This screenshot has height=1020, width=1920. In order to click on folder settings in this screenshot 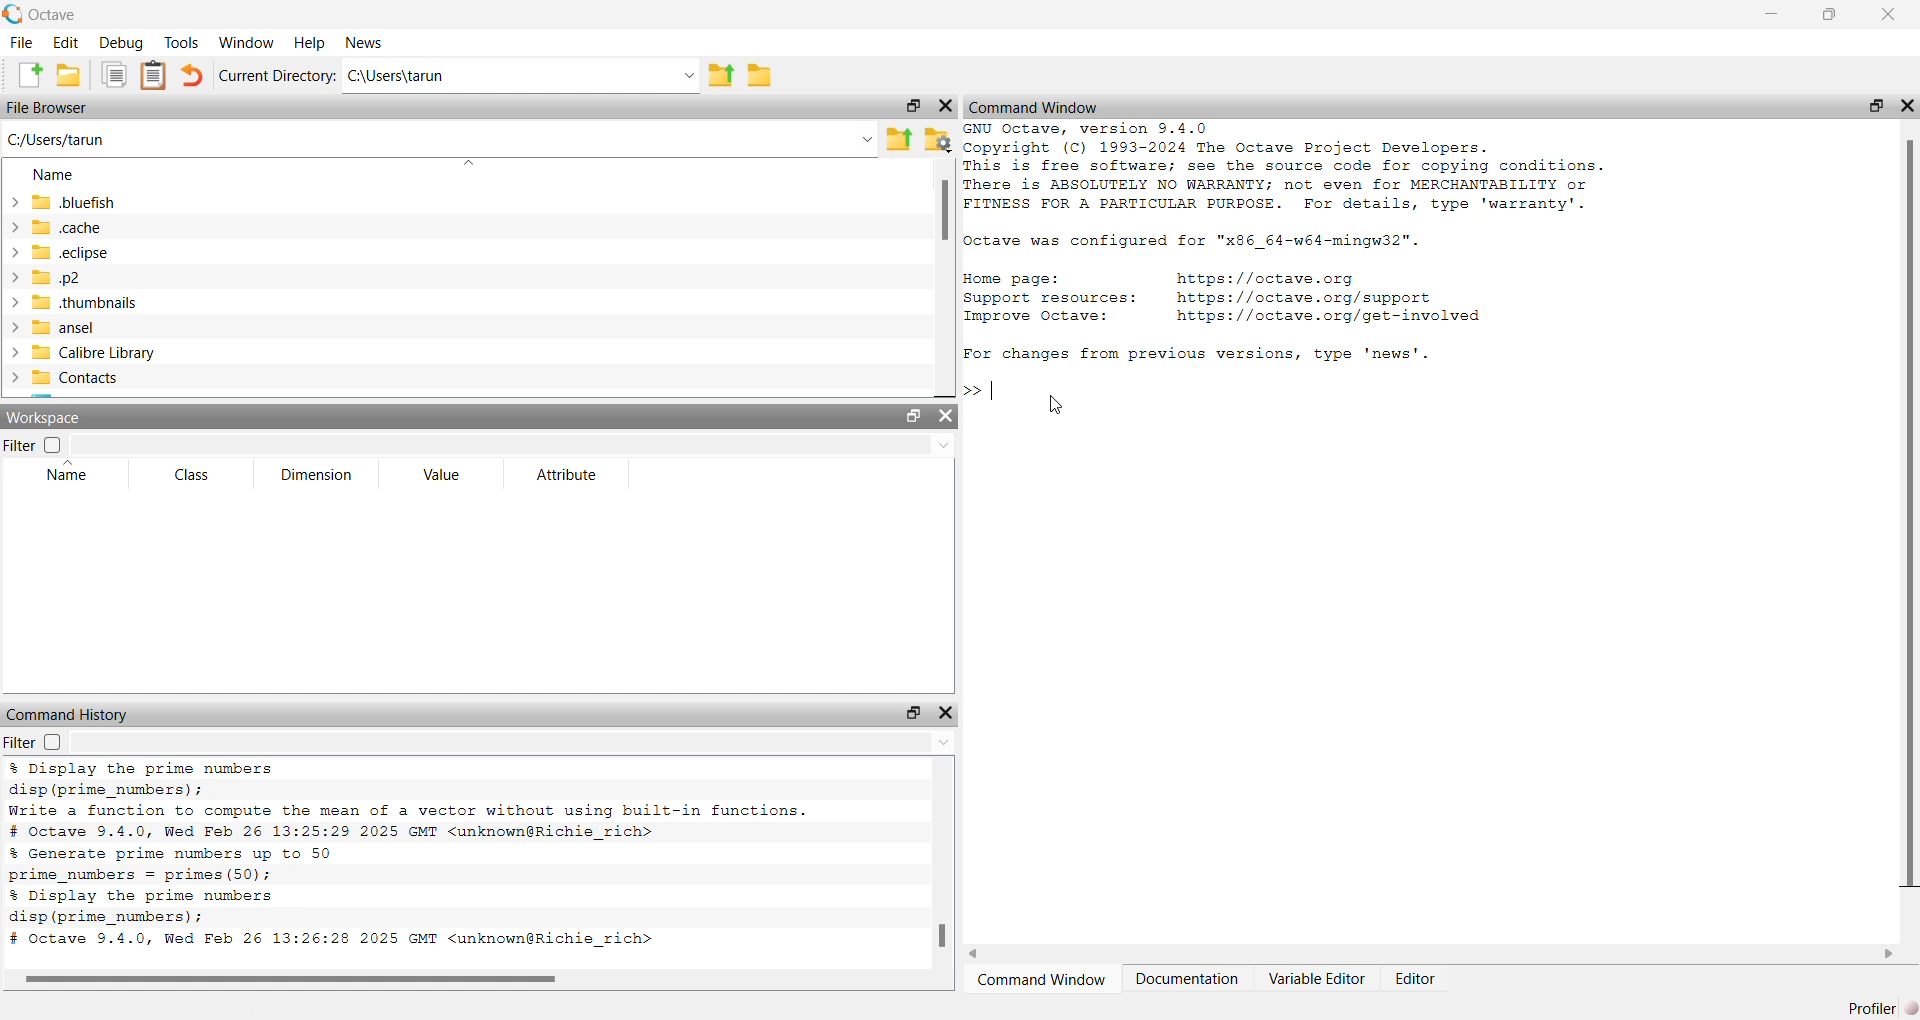, I will do `click(938, 141)`.